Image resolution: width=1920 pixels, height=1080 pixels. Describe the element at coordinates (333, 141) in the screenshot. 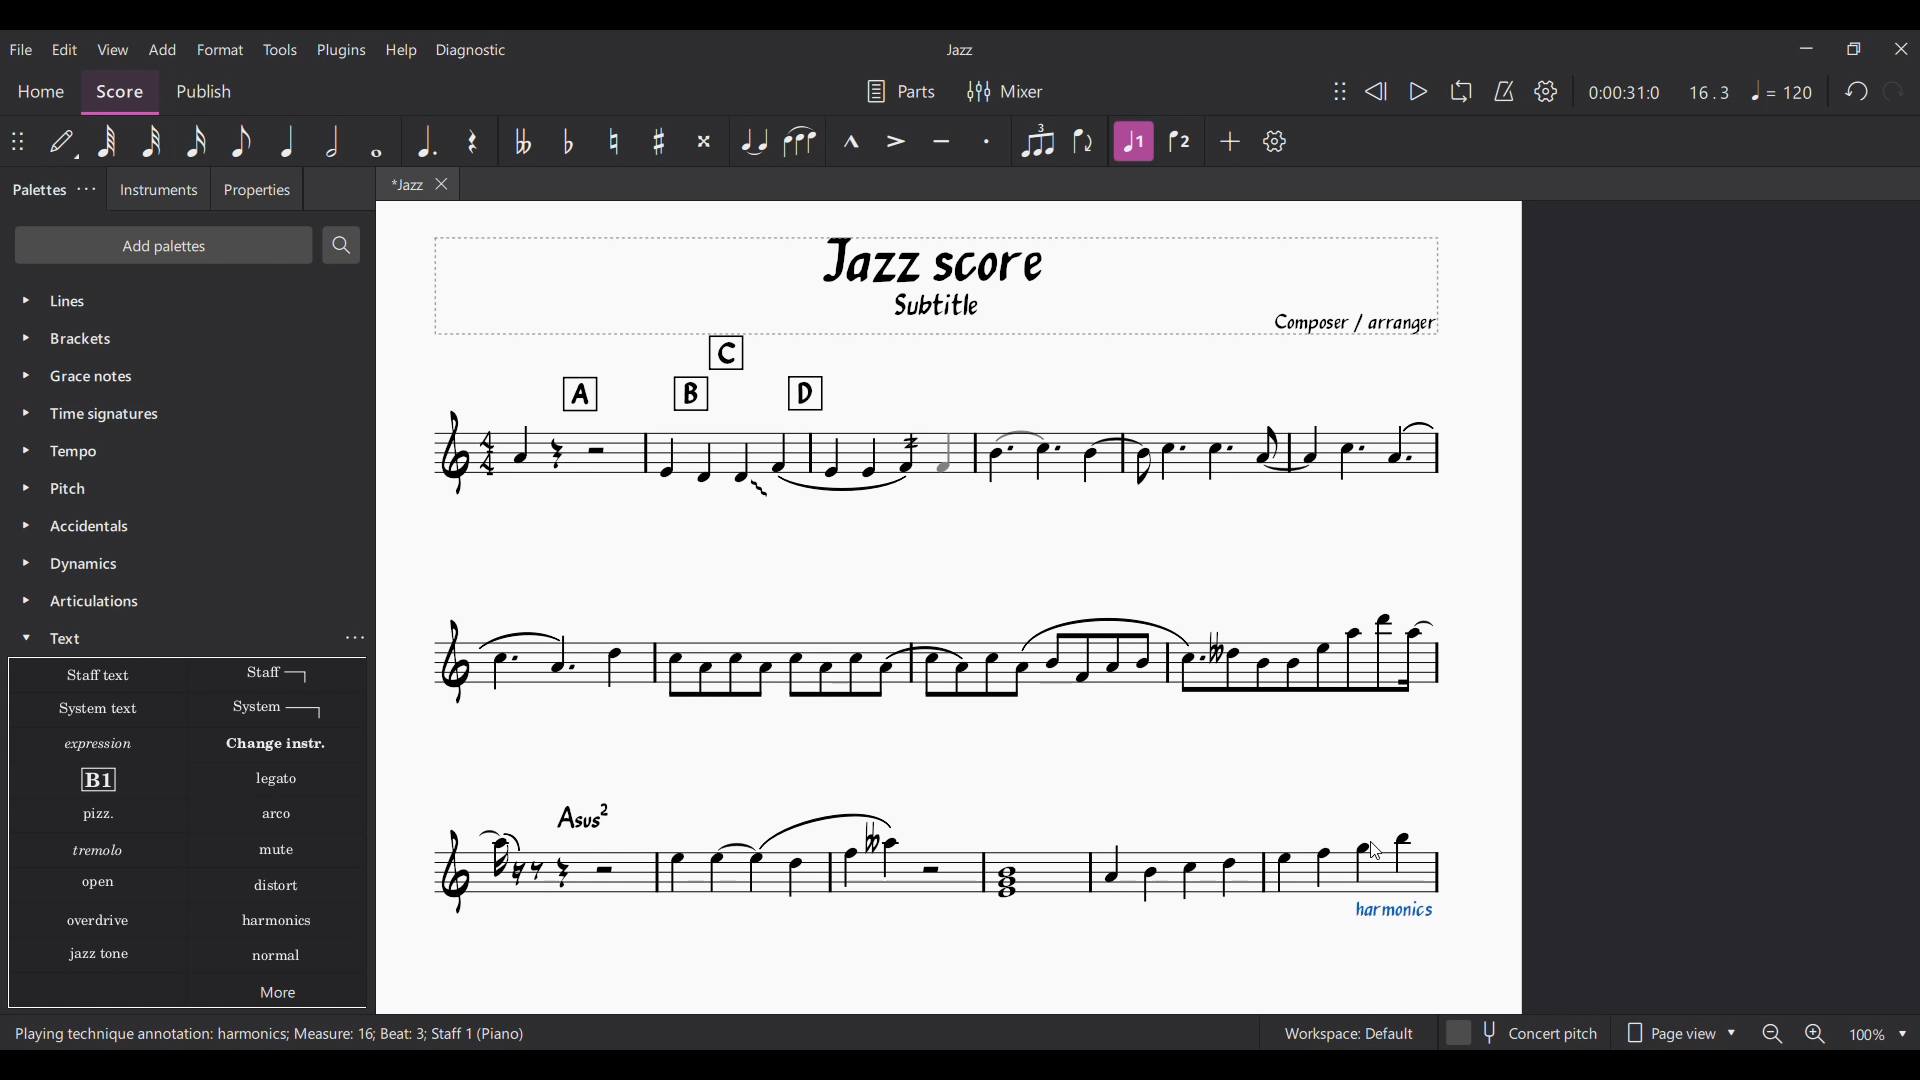

I see `Half note` at that location.